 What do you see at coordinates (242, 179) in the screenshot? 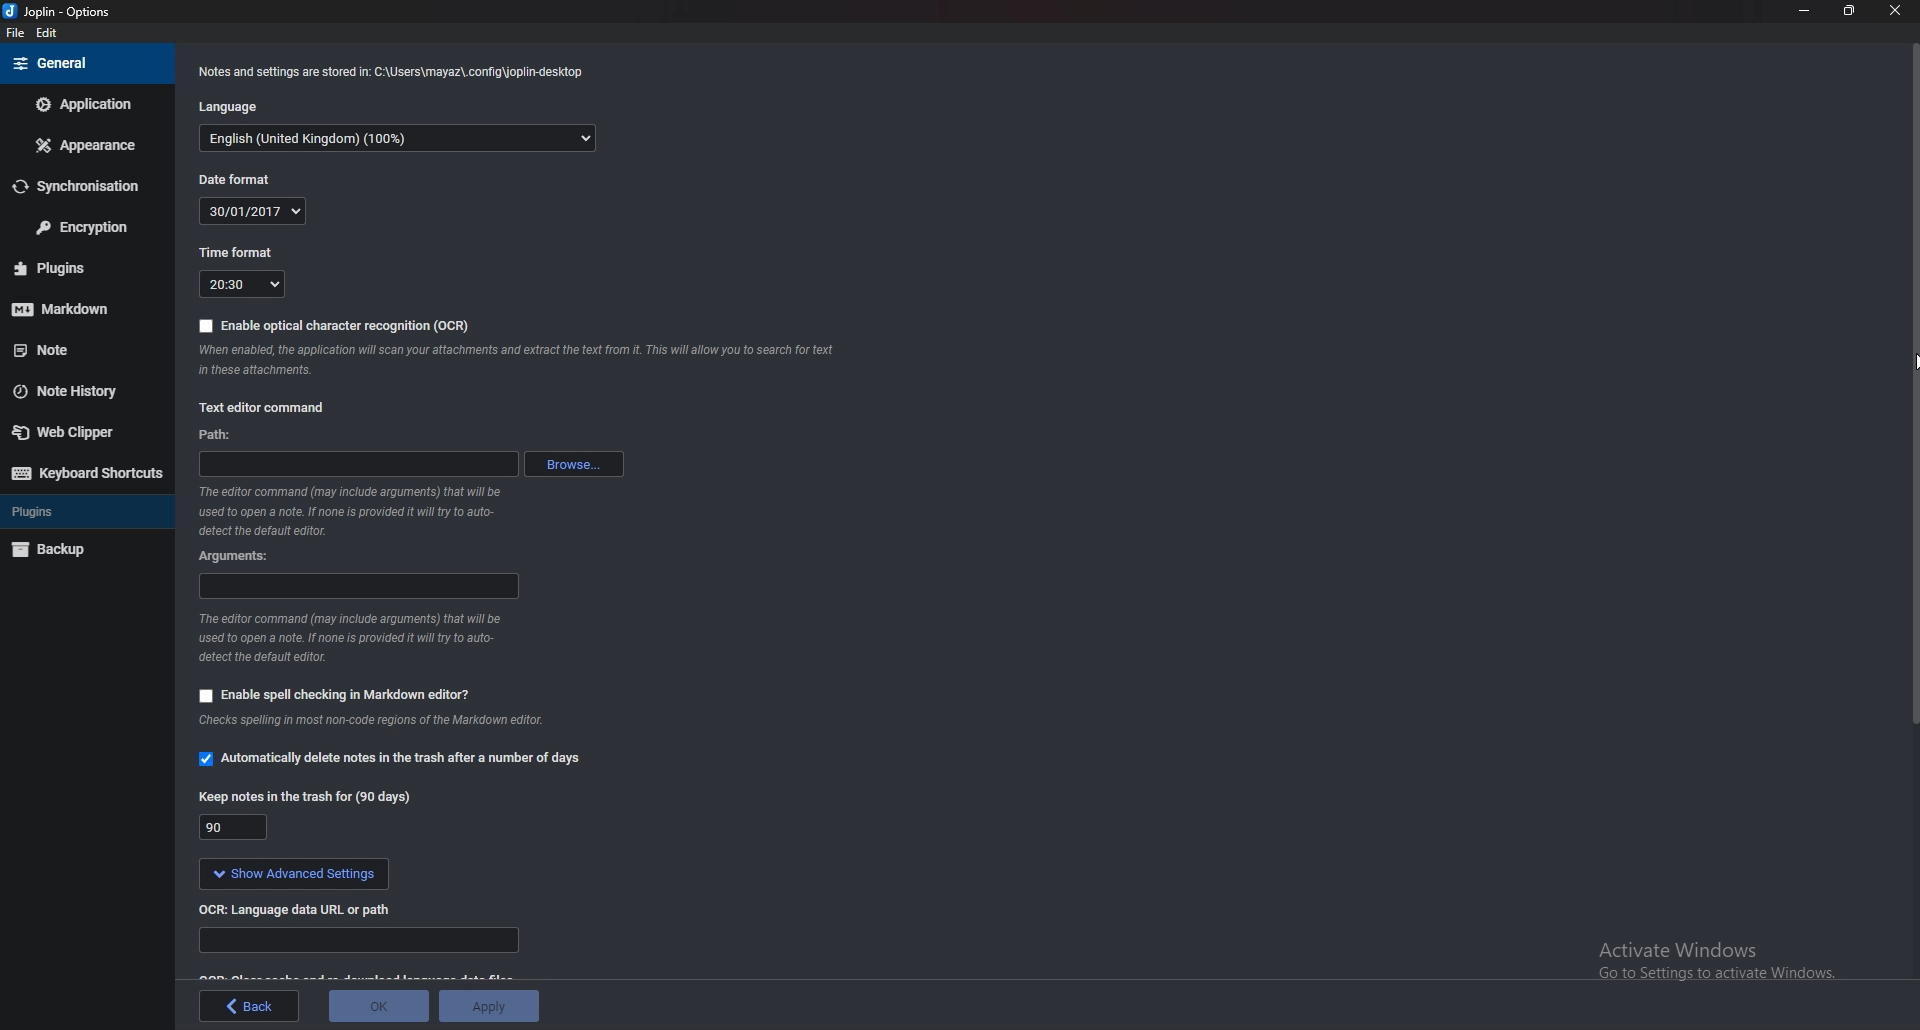
I see `Date format` at bounding box center [242, 179].